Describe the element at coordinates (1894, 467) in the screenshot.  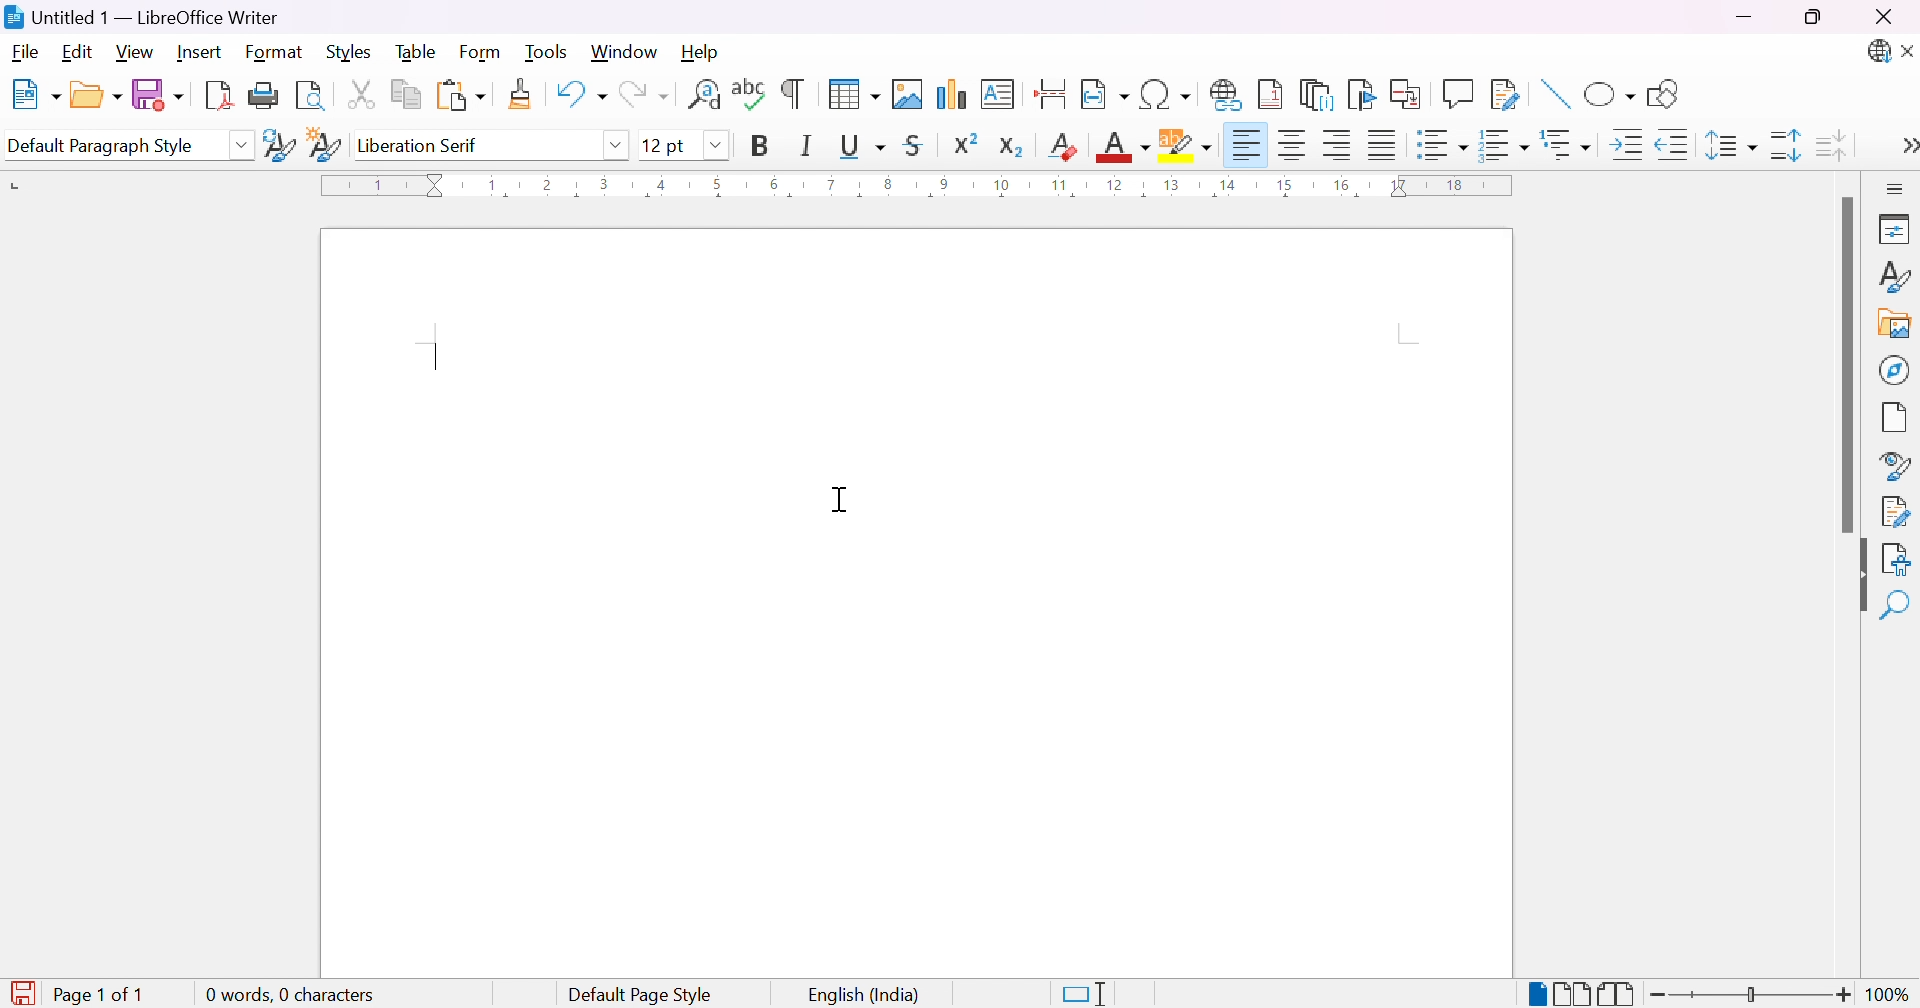
I see `Style inspector` at that location.